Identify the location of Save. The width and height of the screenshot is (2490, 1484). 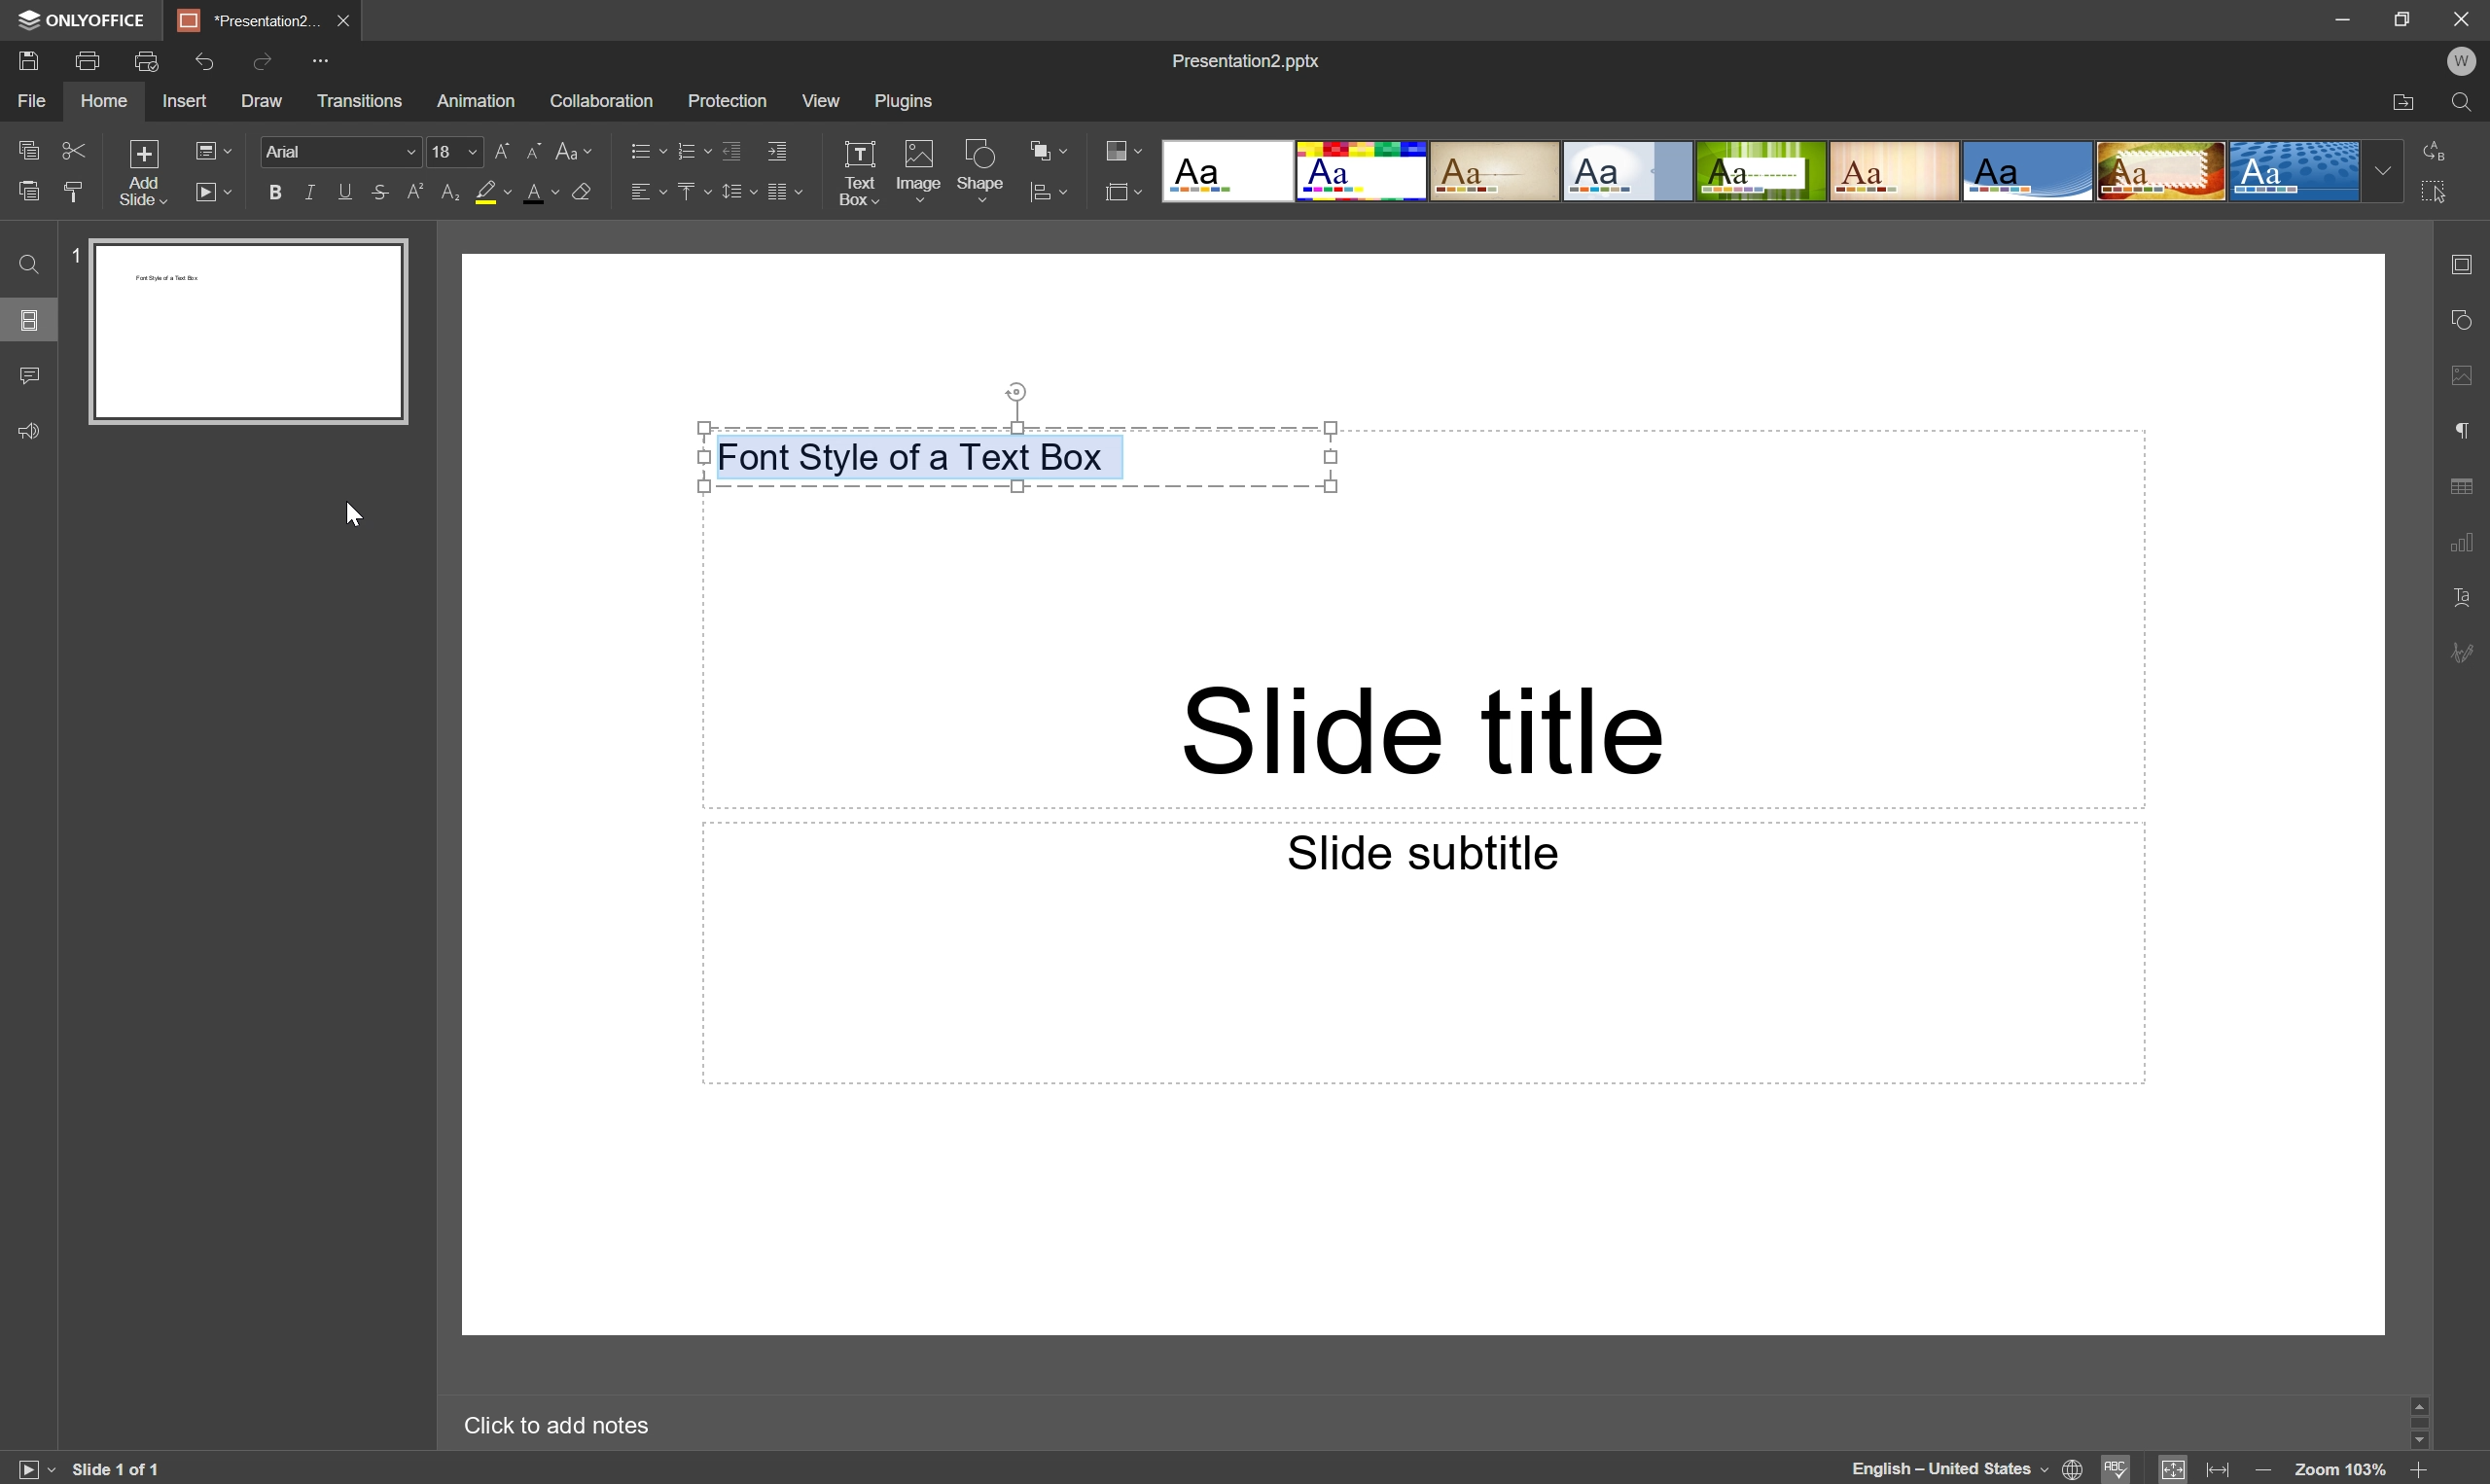
(30, 60).